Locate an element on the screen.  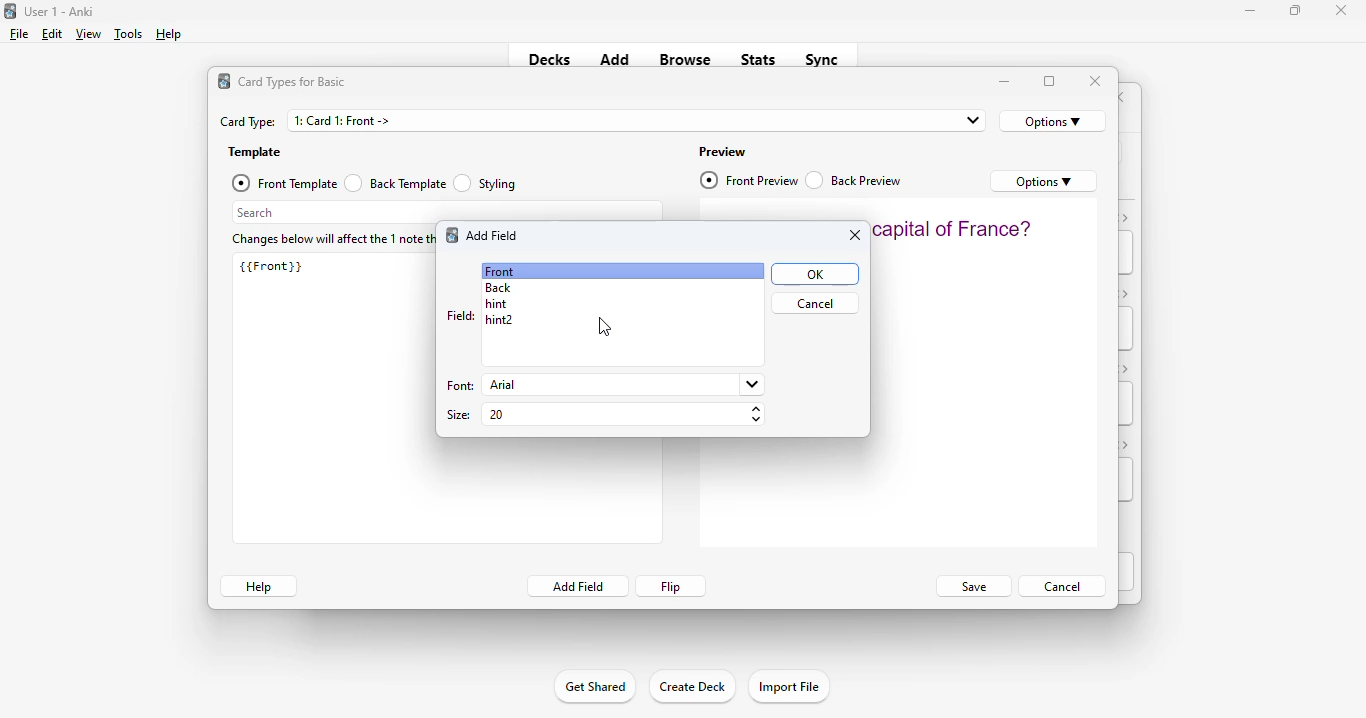
search is located at coordinates (447, 212).